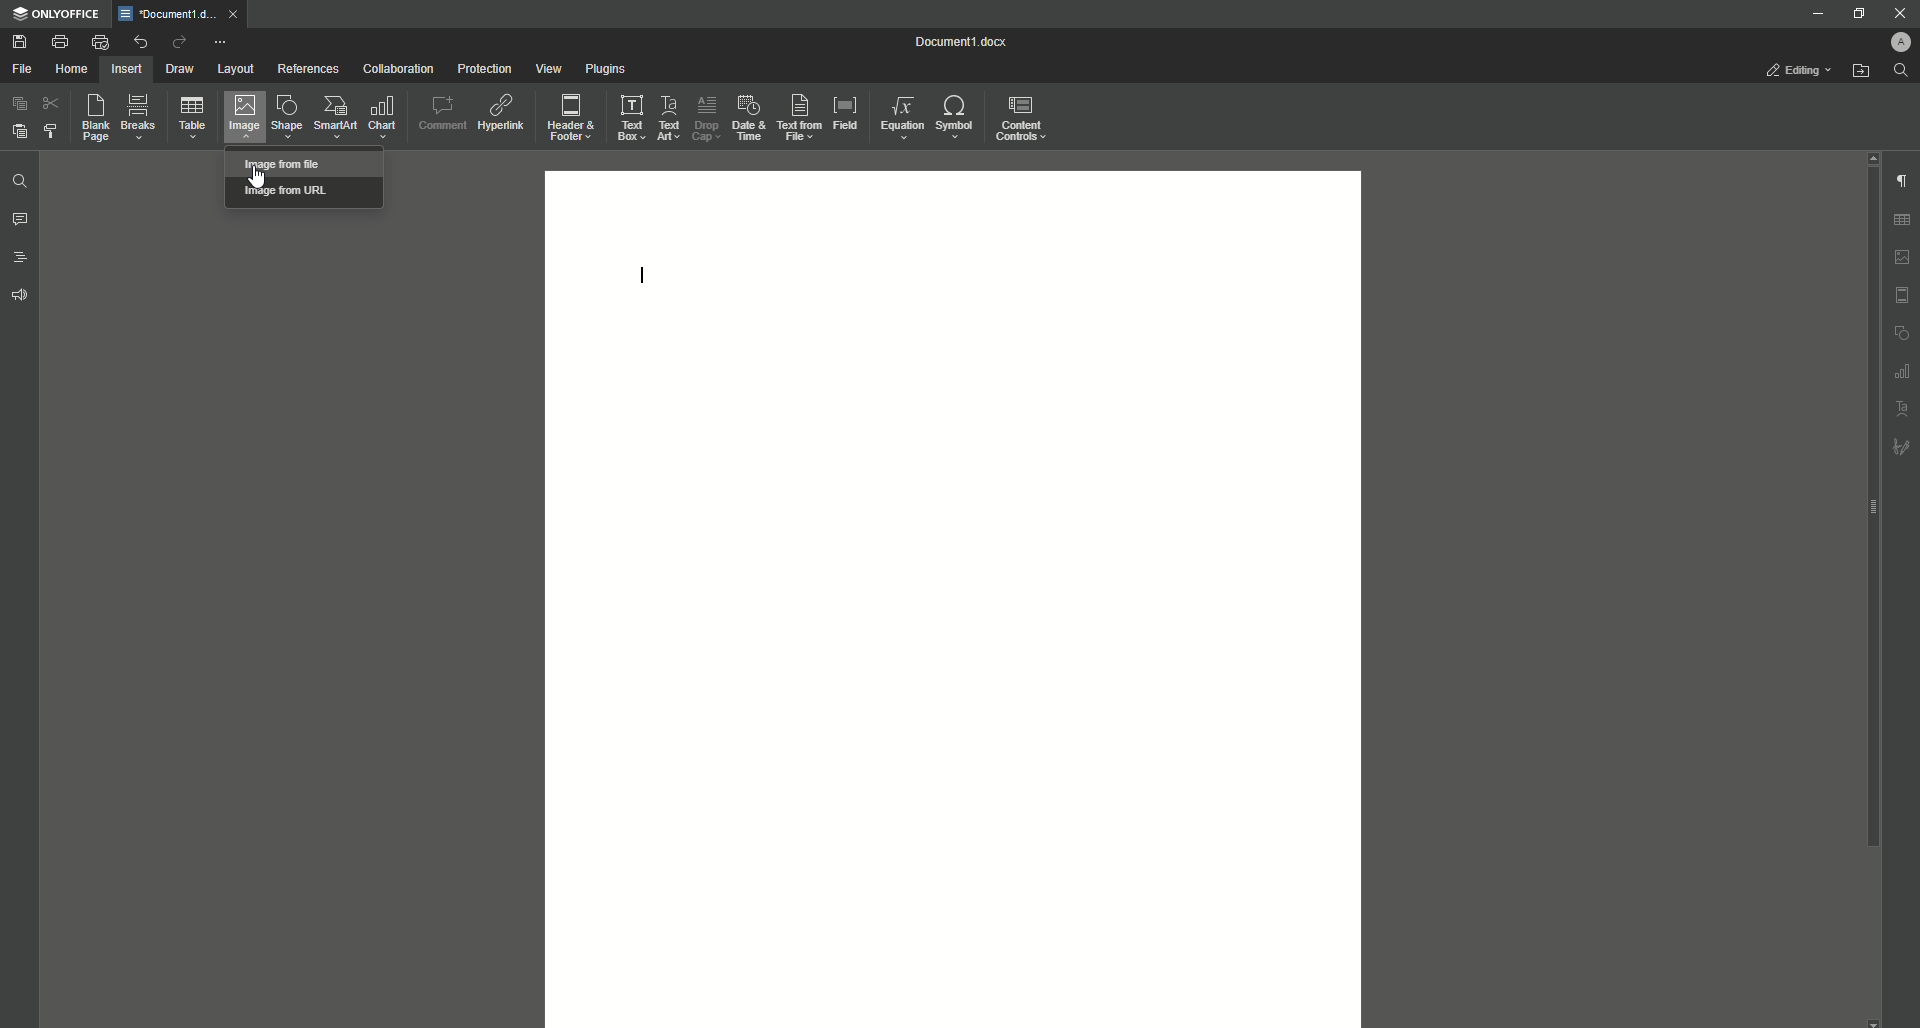 Image resolution: width=1920 pixels, height=1028 pixels. What do you see at coordinates (383, 118) in the screenshot?
I see `Chart` at bounding box center [383, 118].